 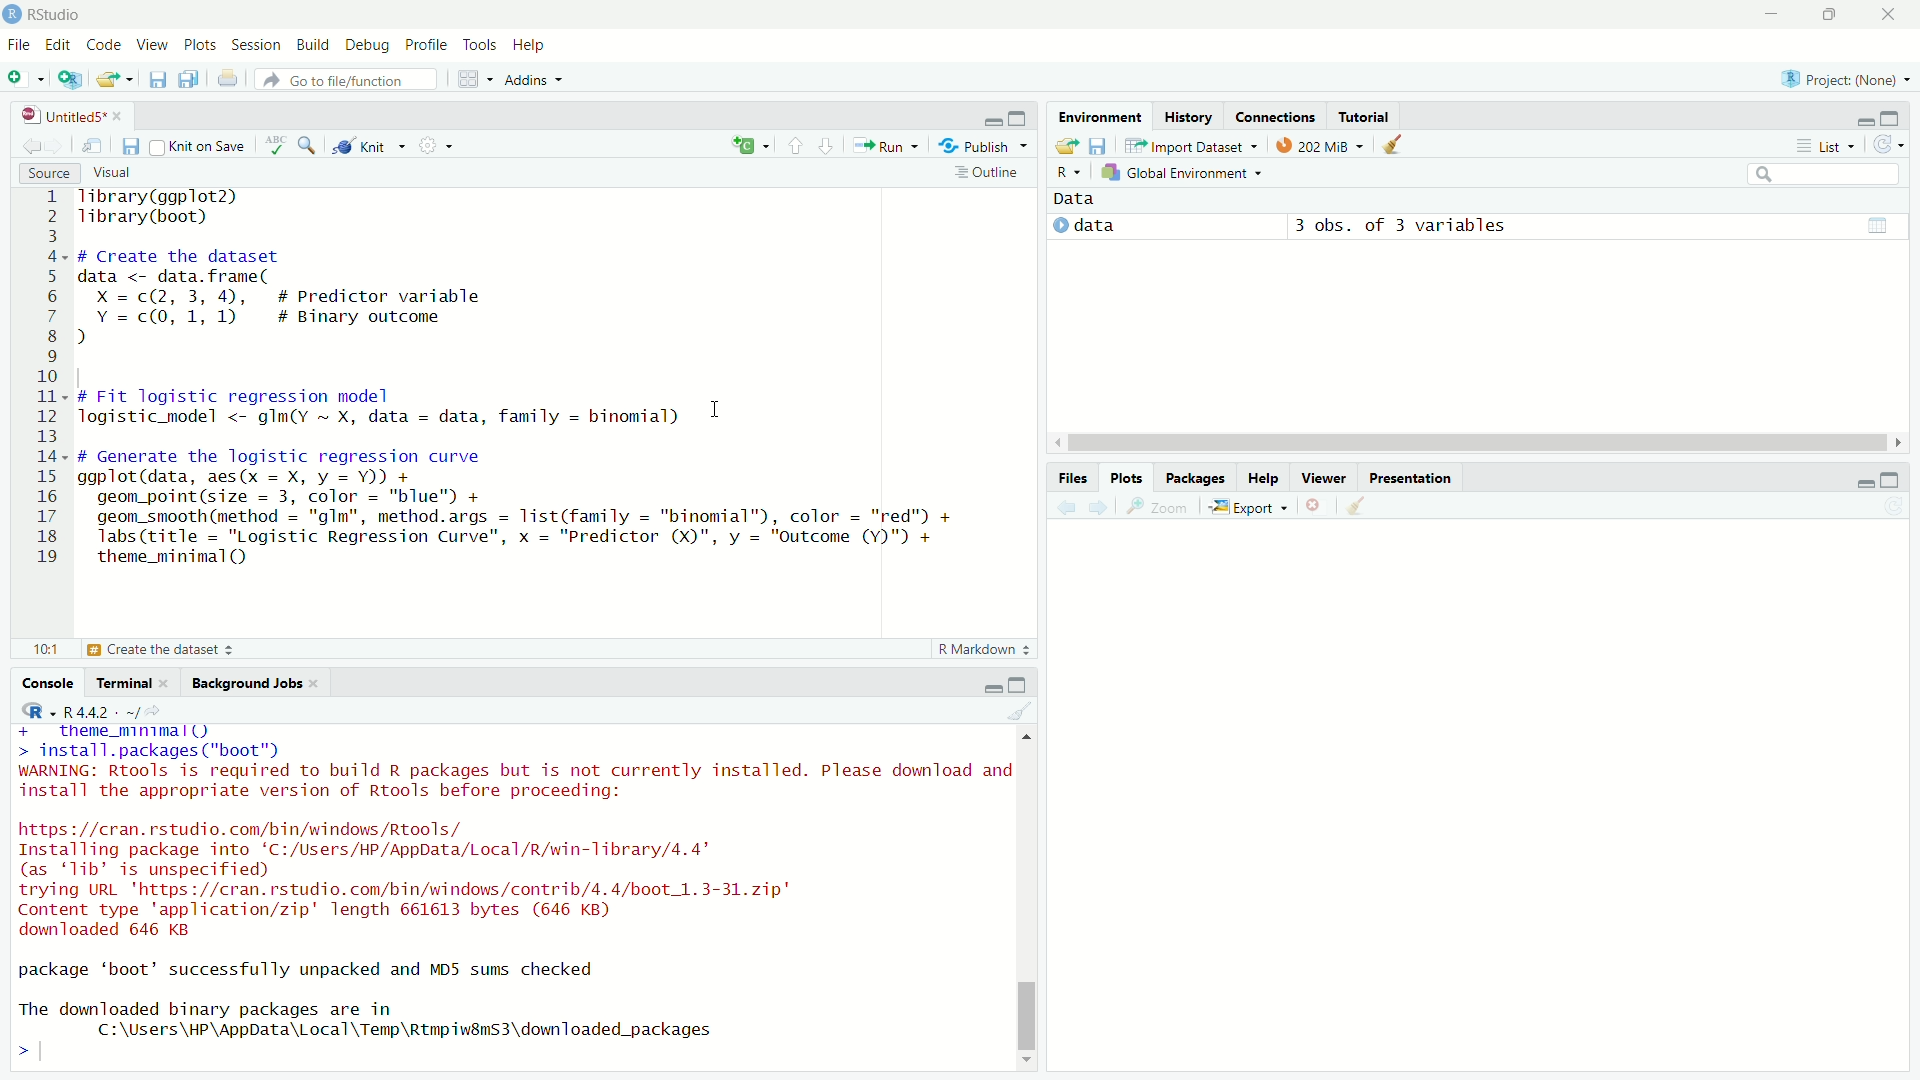 What do you see at coordinates (189, 77) in the screenshot?
I see `Save all open documents` at bounding box center [189, 77].